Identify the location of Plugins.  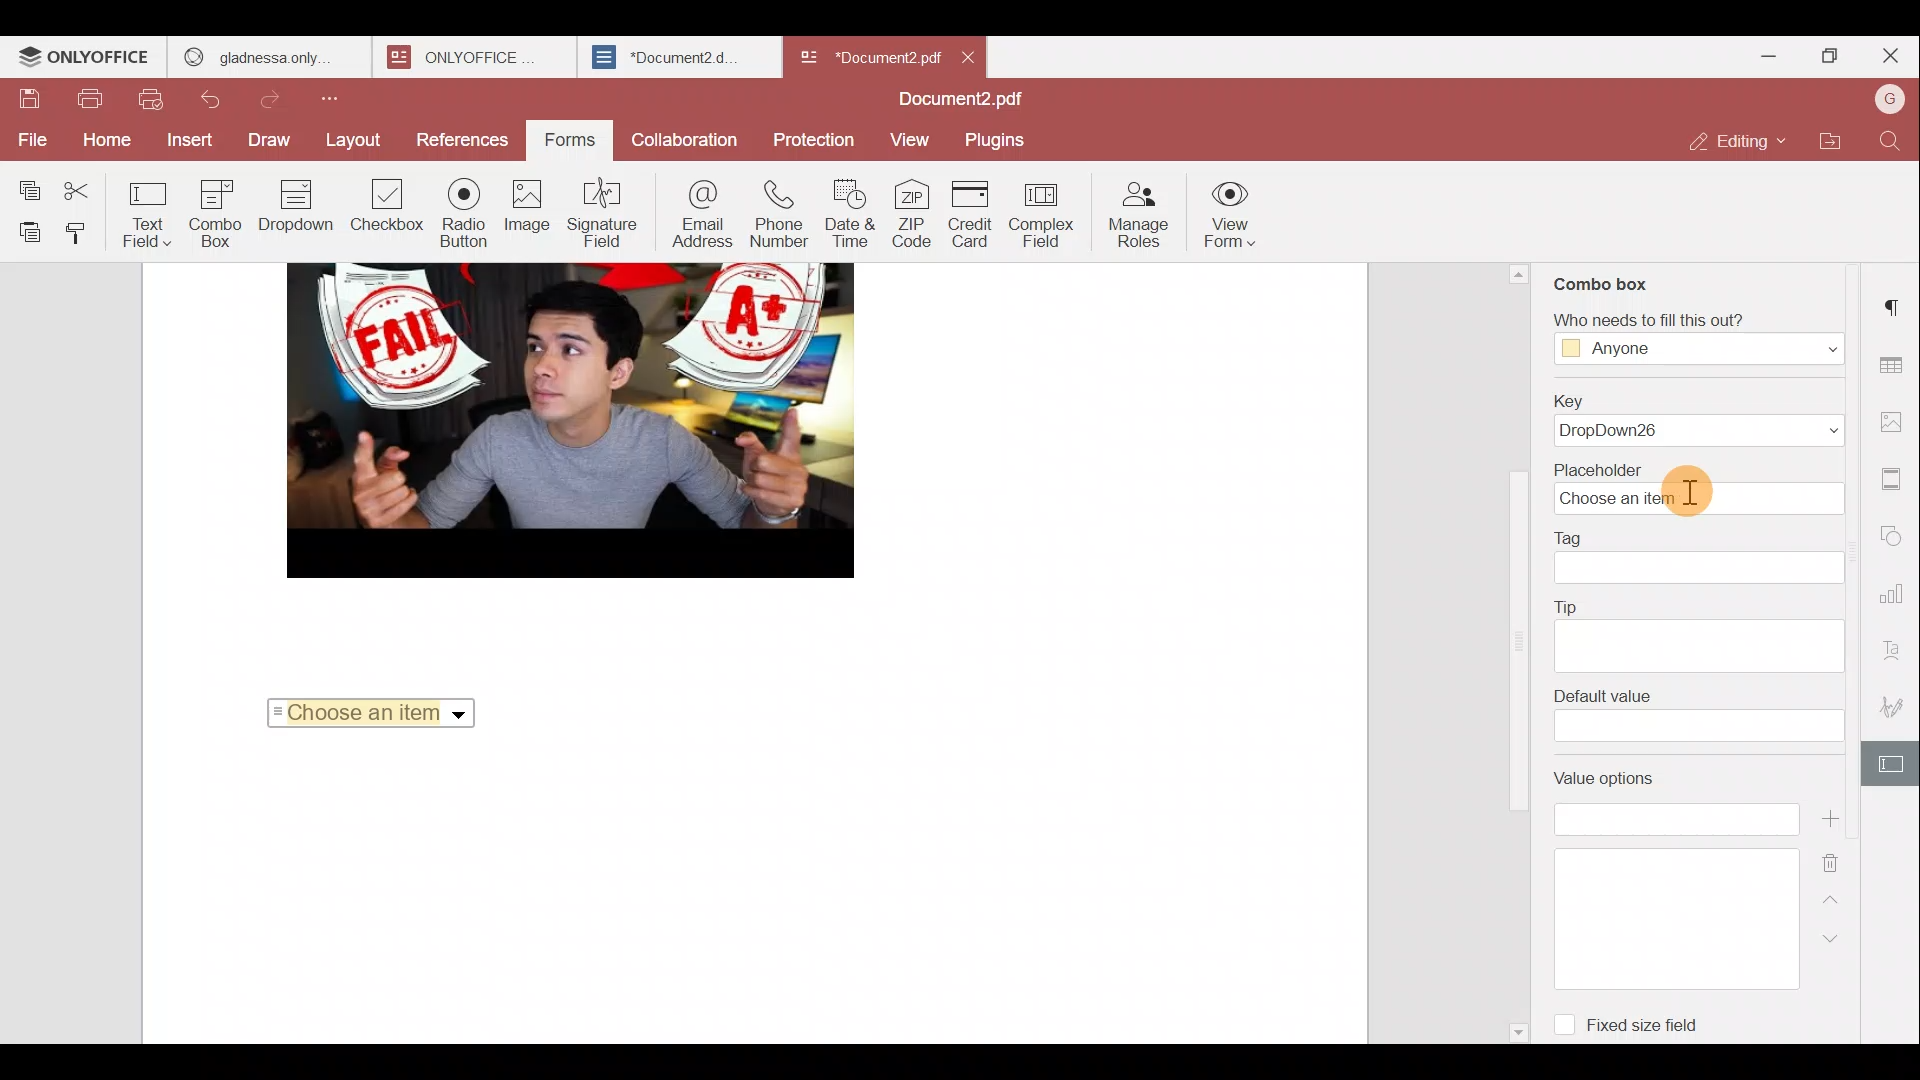
(998, 140).